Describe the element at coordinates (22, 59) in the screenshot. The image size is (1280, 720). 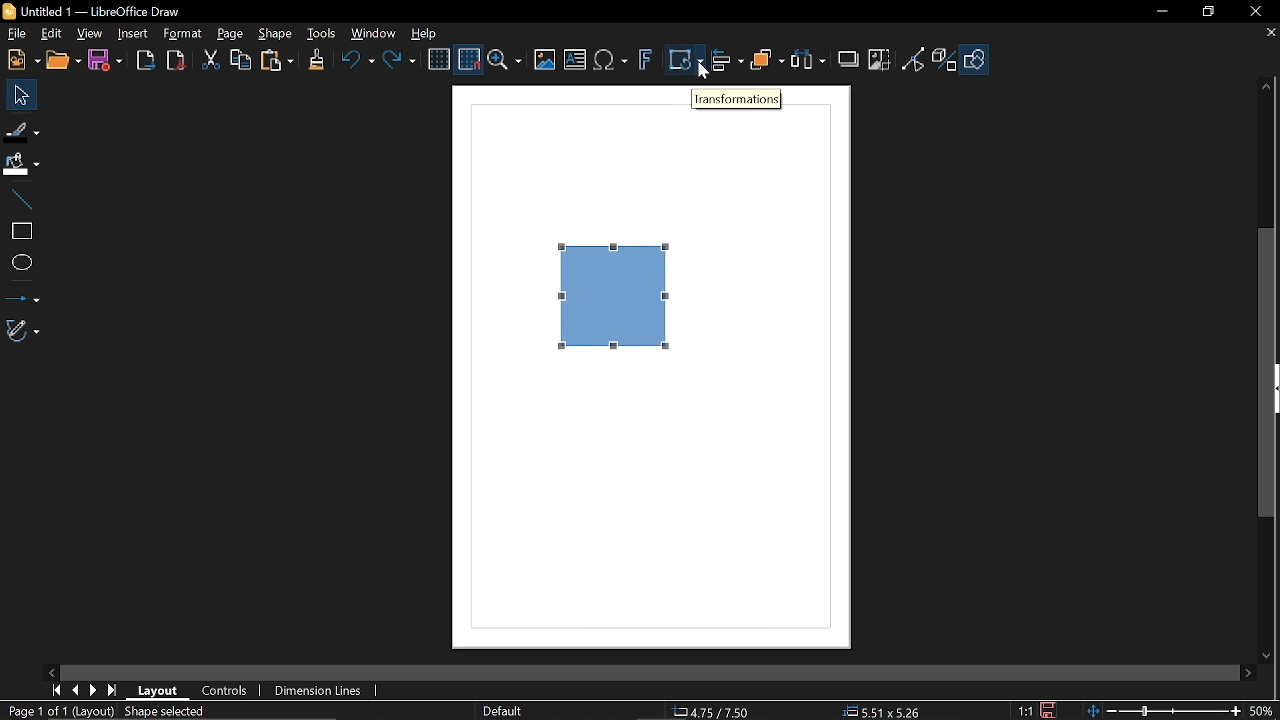
I see `New` at that location.